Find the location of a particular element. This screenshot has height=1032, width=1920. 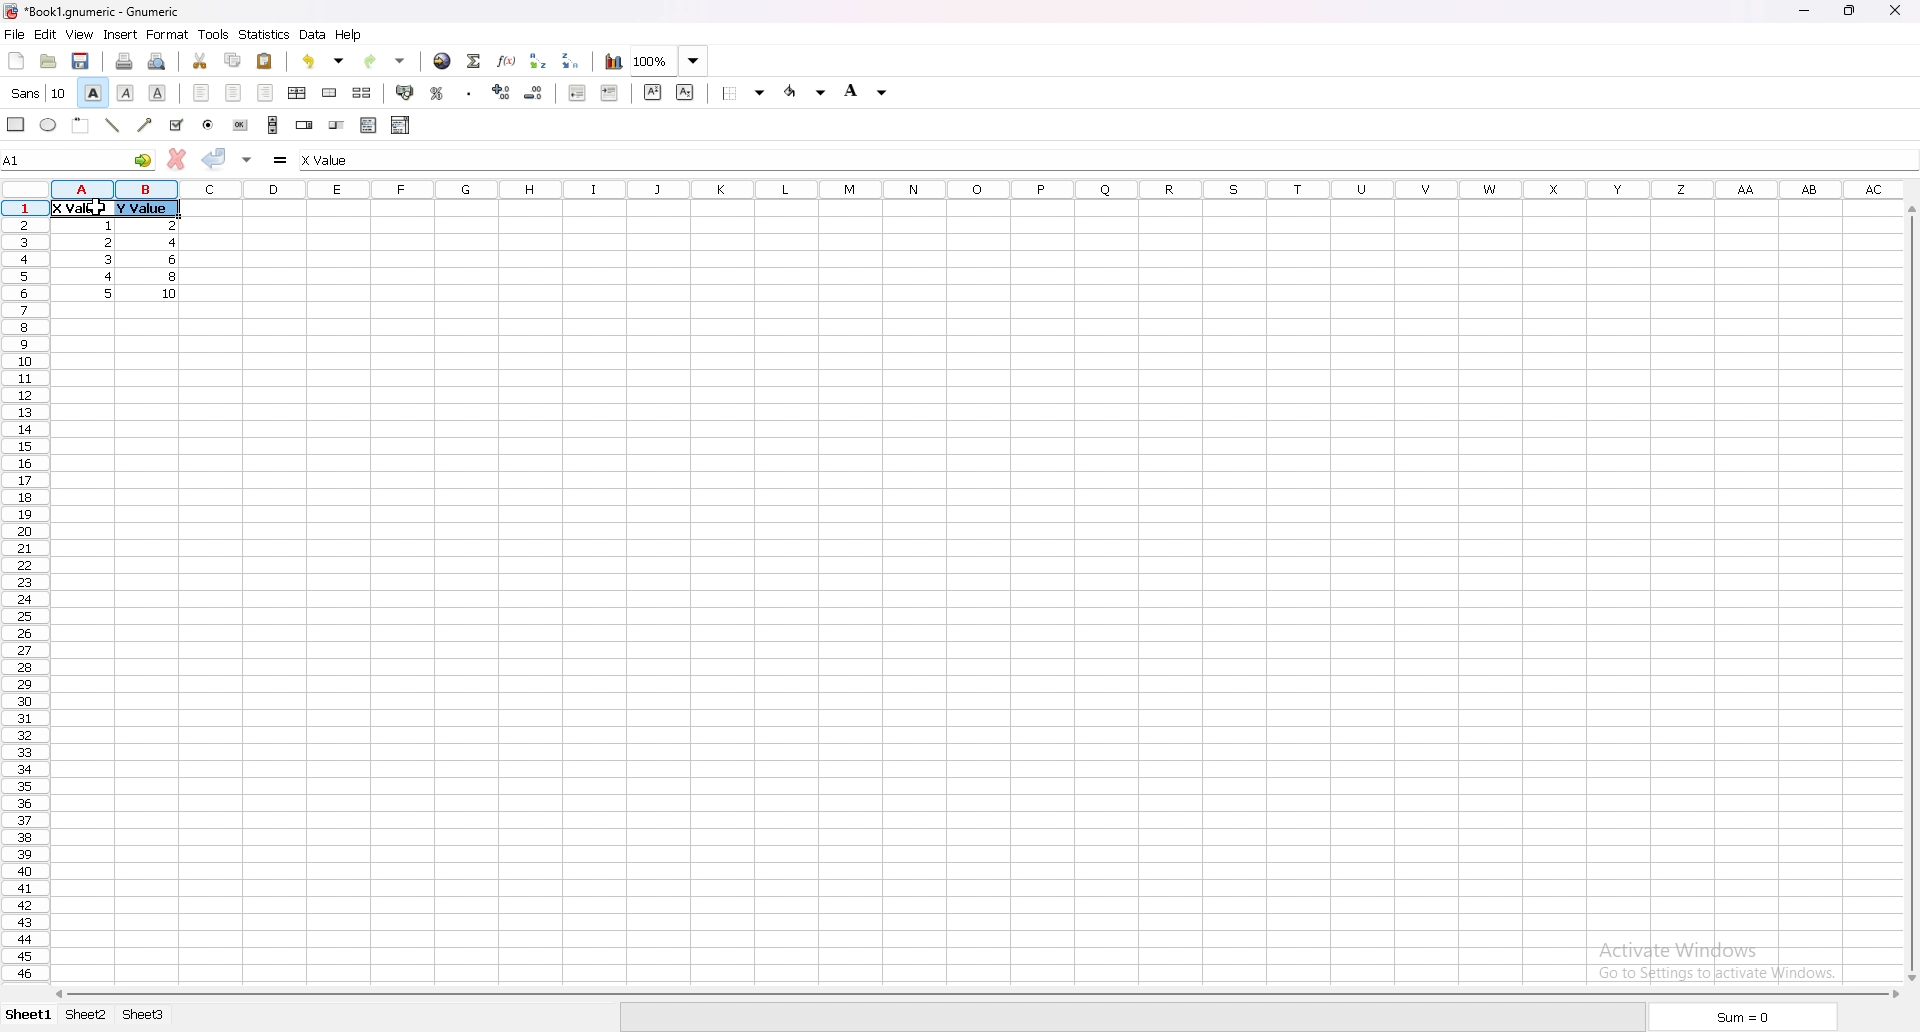

border is located at coordinates (746, 92).